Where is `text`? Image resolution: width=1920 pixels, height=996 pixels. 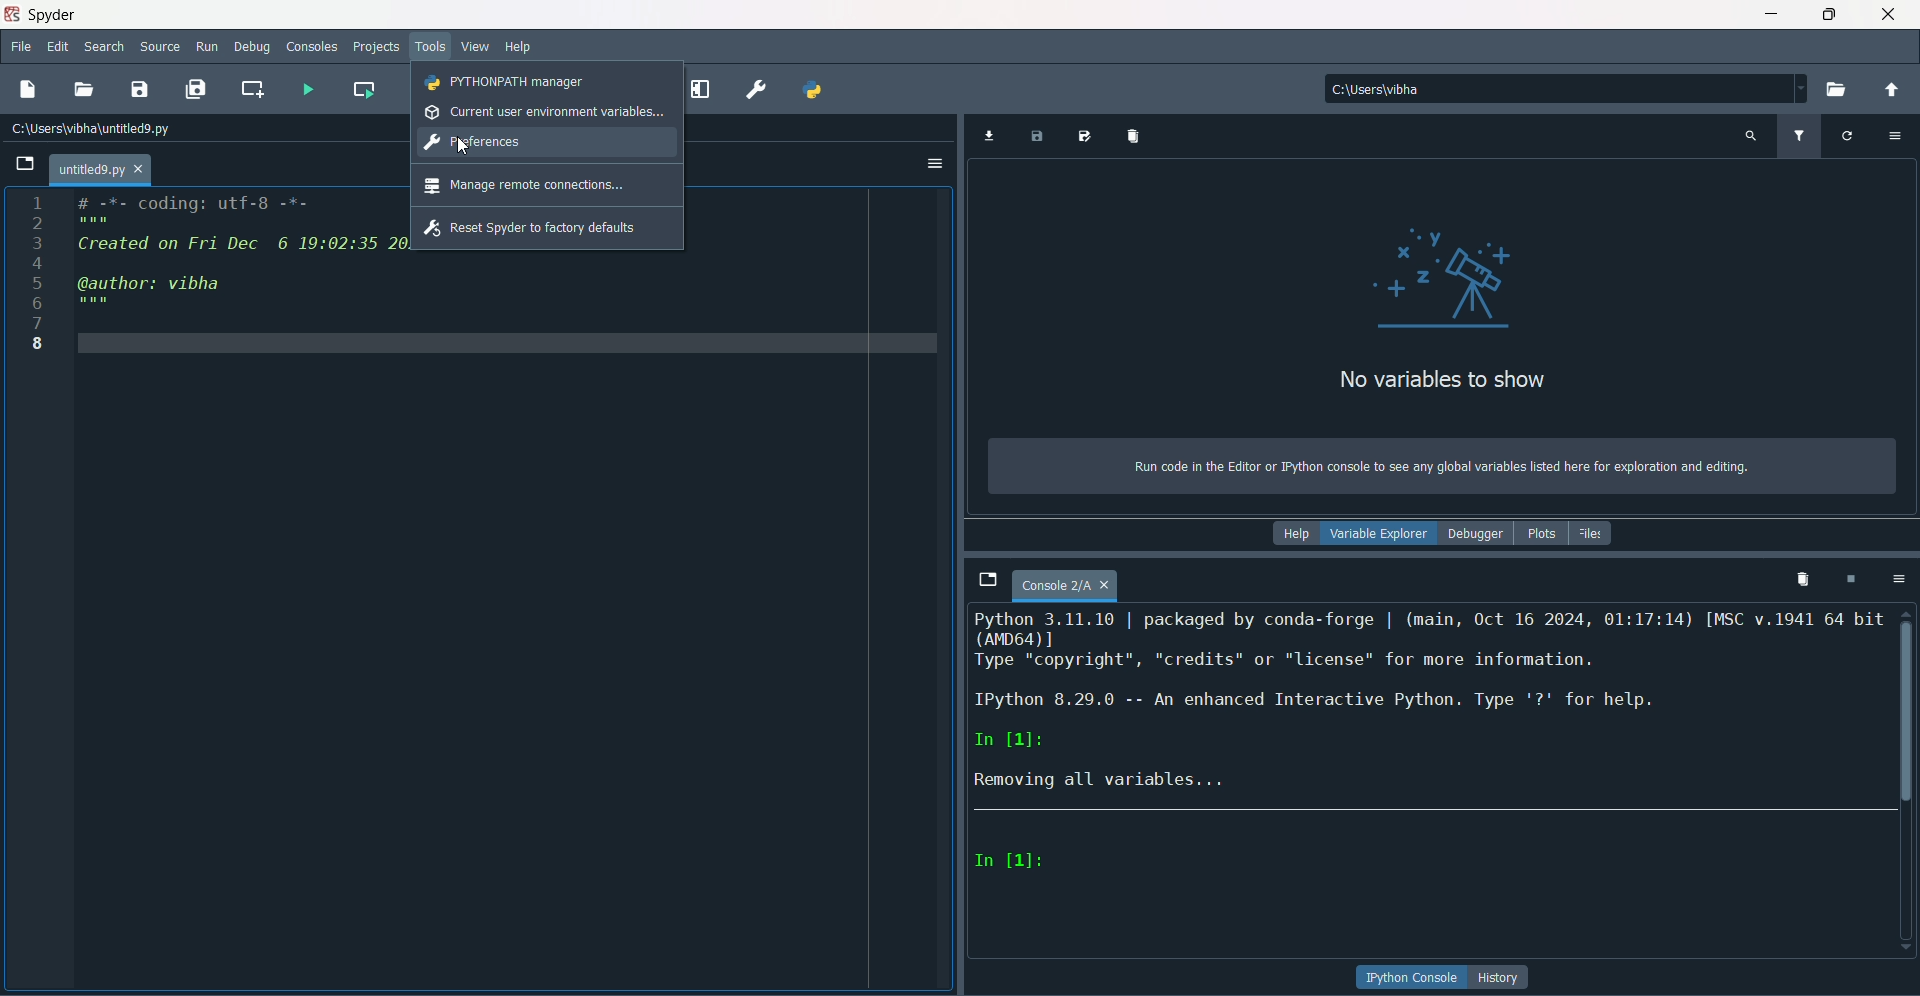 text is located at coordinates (1441, 381).